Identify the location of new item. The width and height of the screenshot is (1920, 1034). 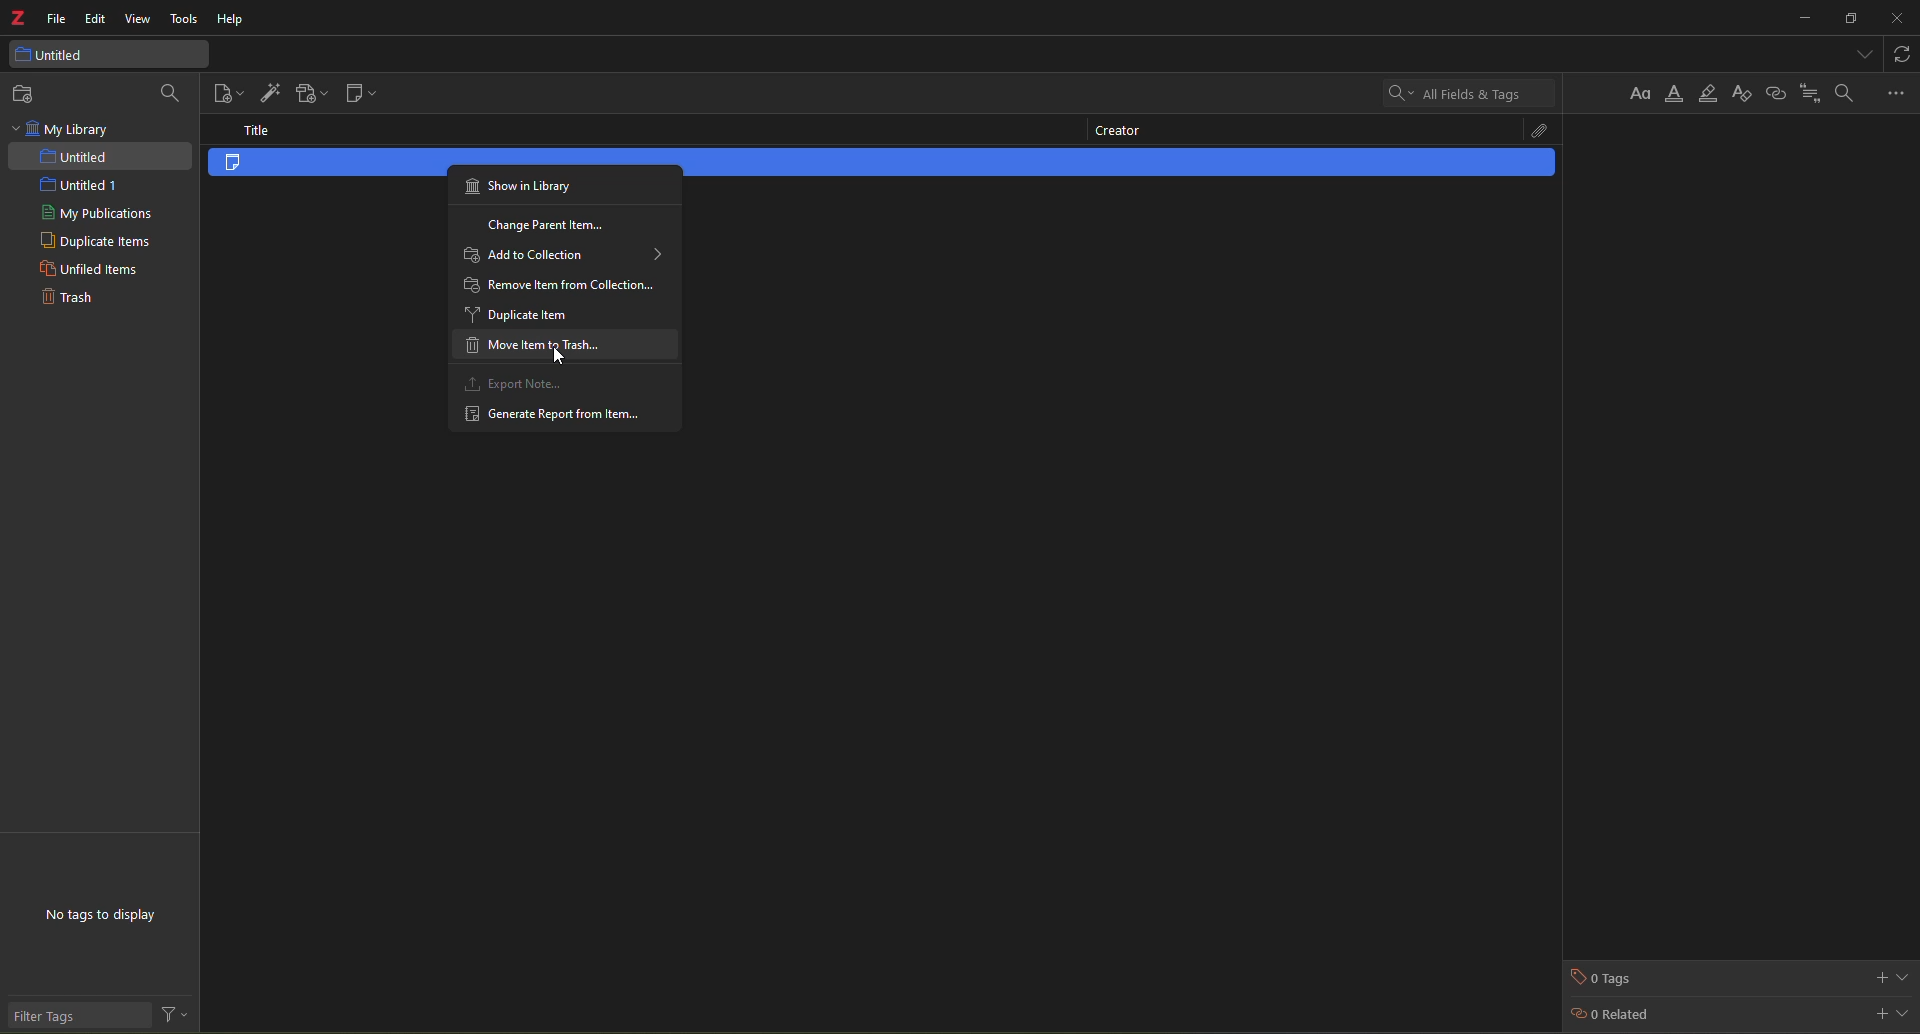
(227, 94).